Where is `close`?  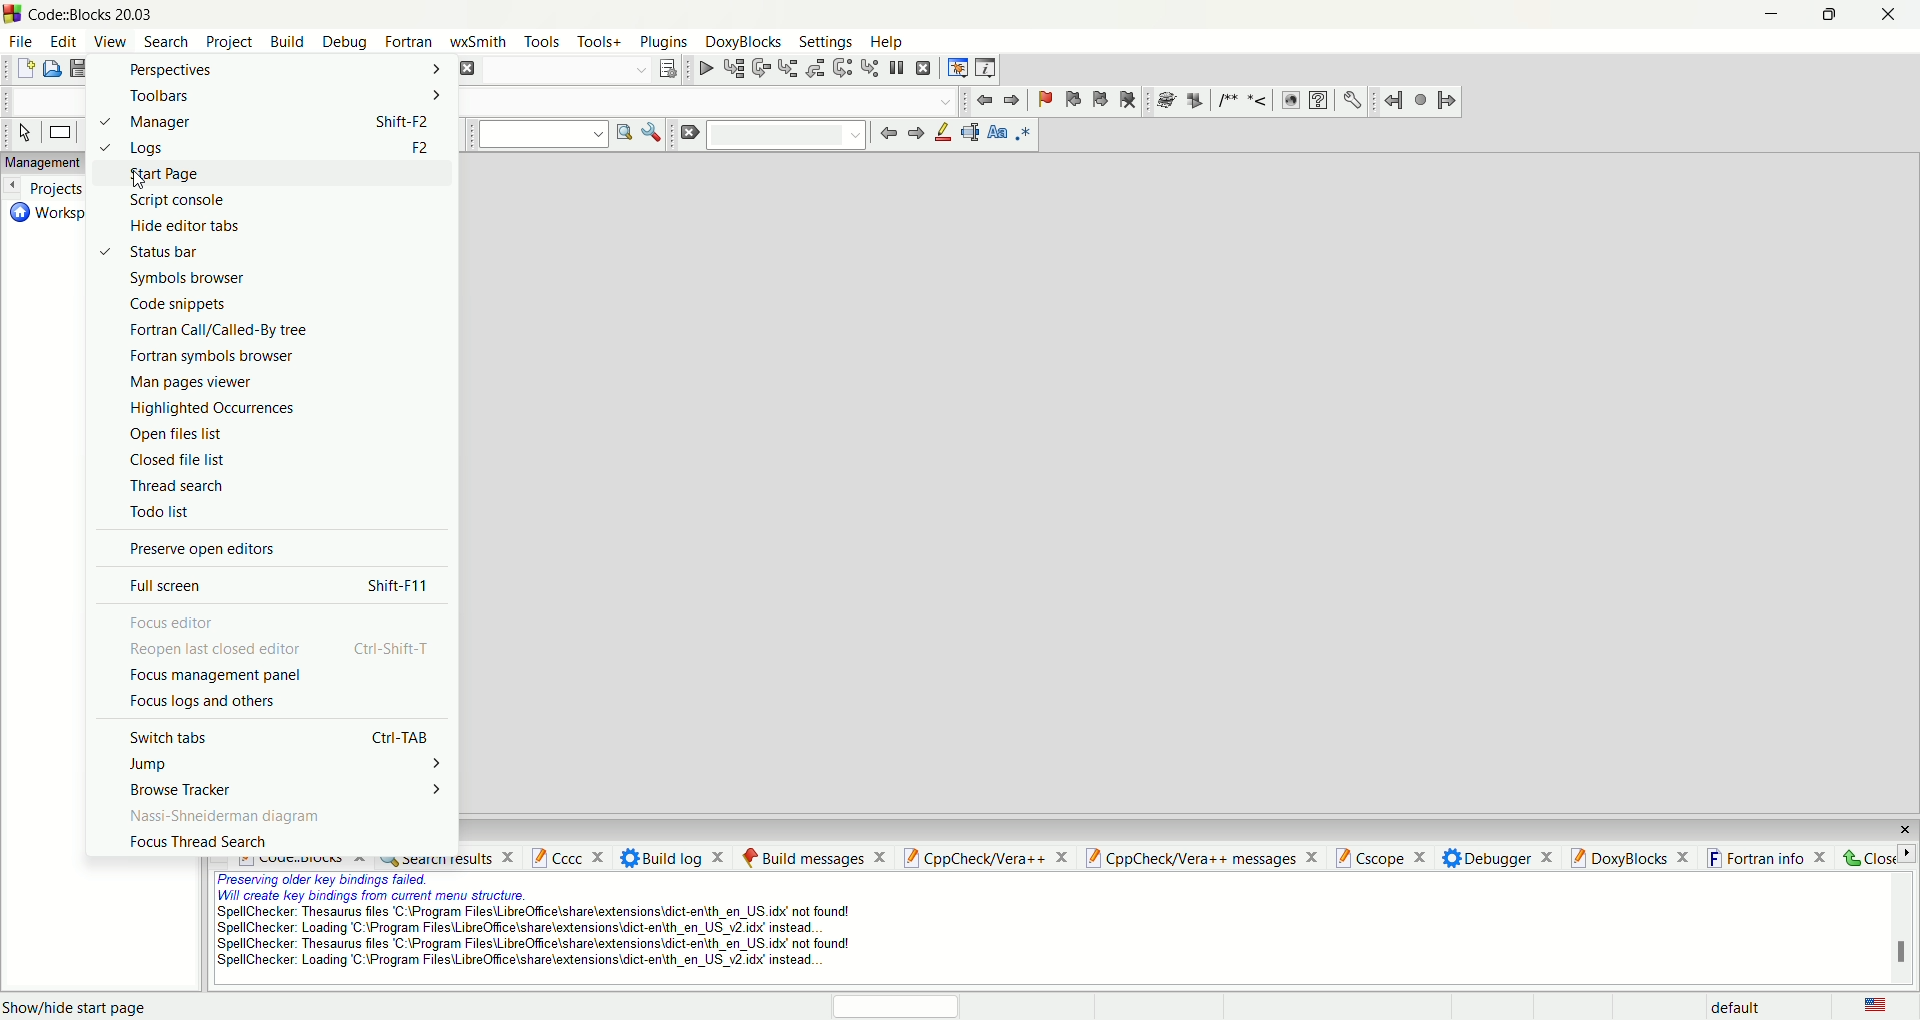
close is located at coordinates (1898, 15).